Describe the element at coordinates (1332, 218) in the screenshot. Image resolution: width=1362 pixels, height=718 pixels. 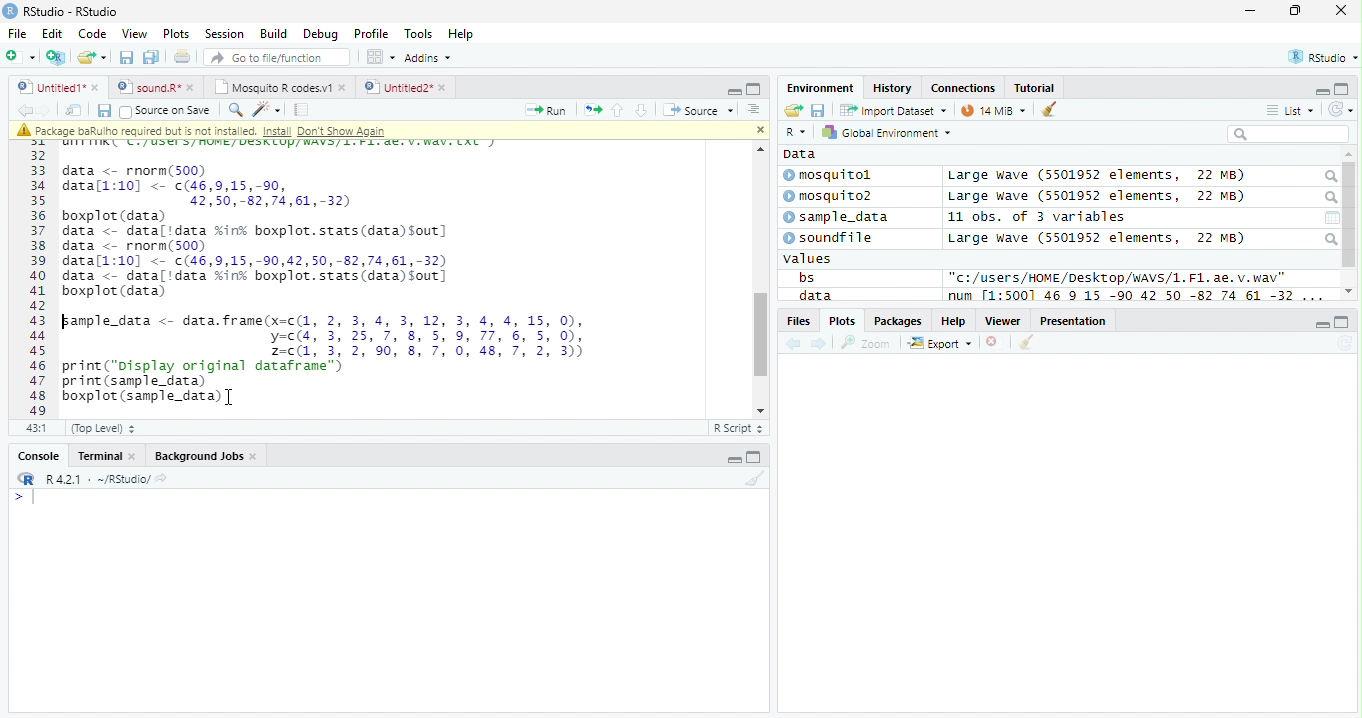
I see `Calendar` at that location.